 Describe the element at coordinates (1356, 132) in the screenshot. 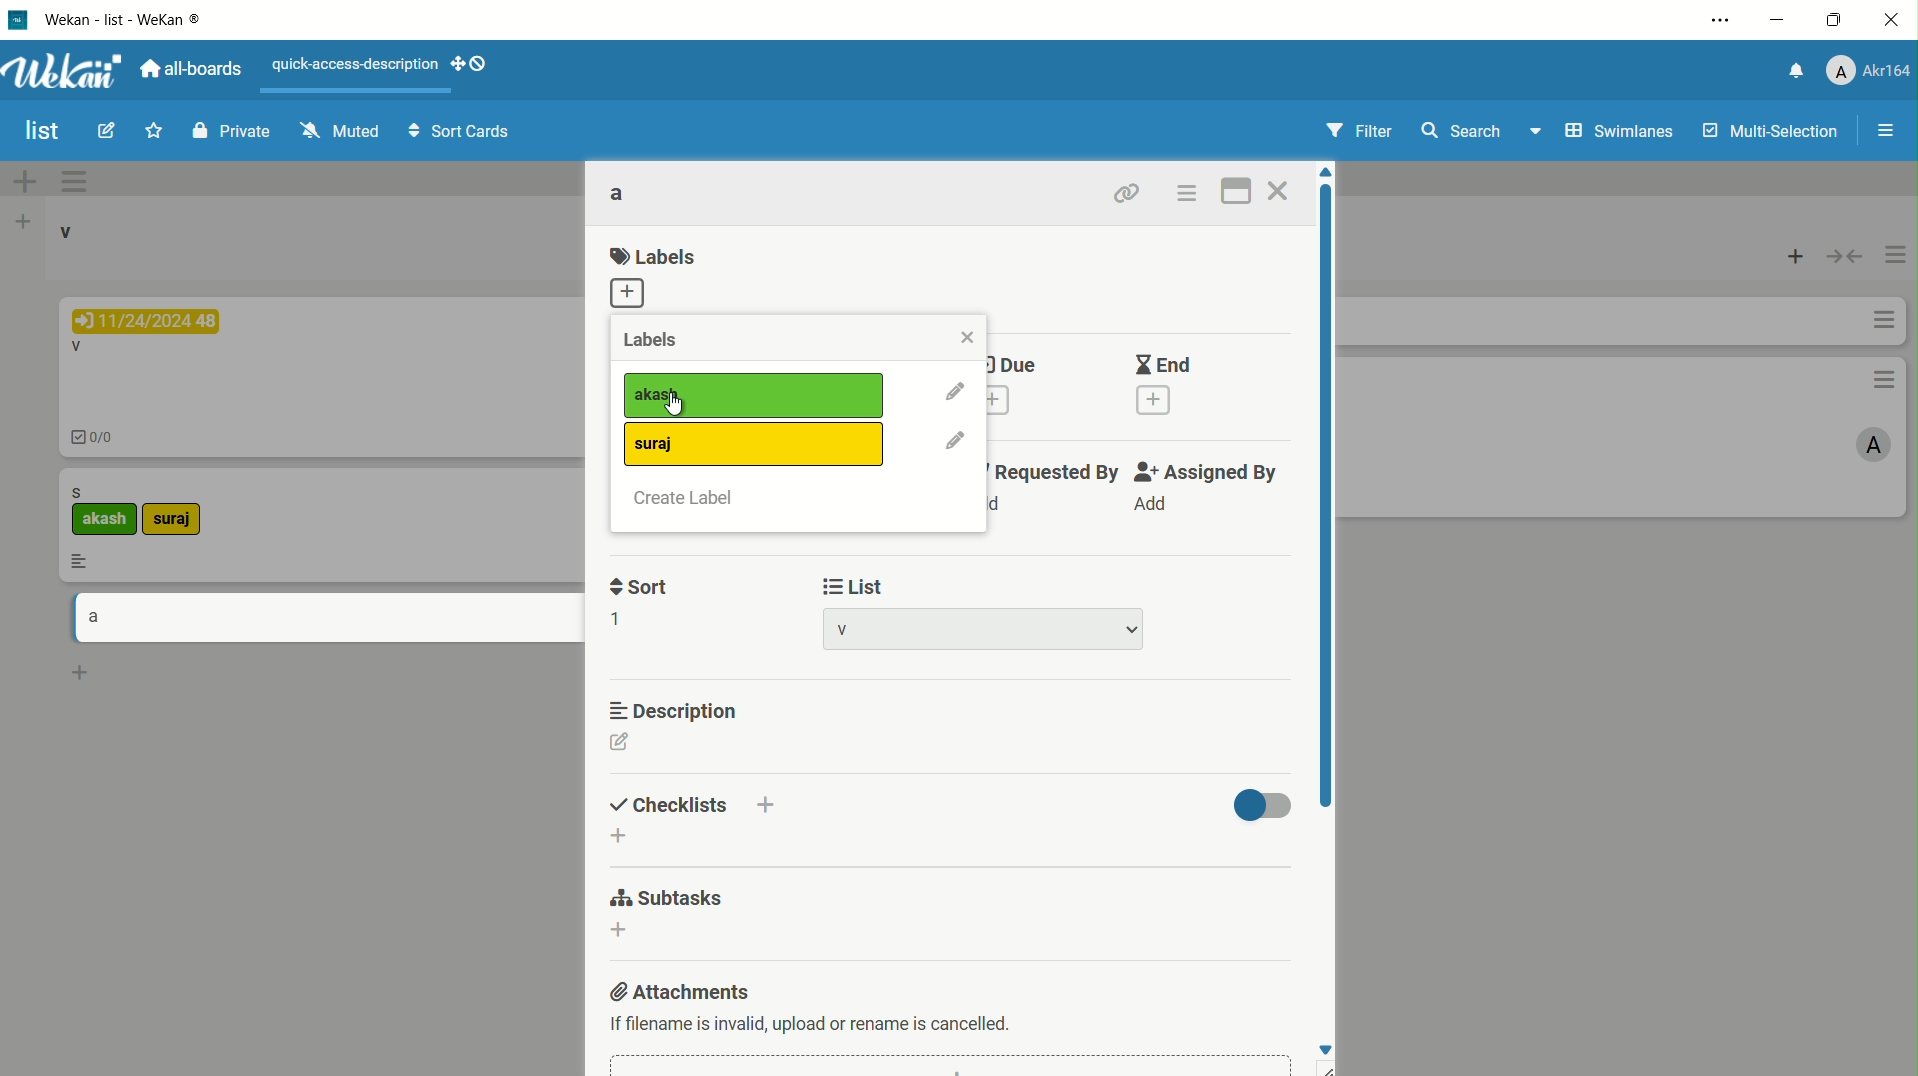

I see `filter` at that location.